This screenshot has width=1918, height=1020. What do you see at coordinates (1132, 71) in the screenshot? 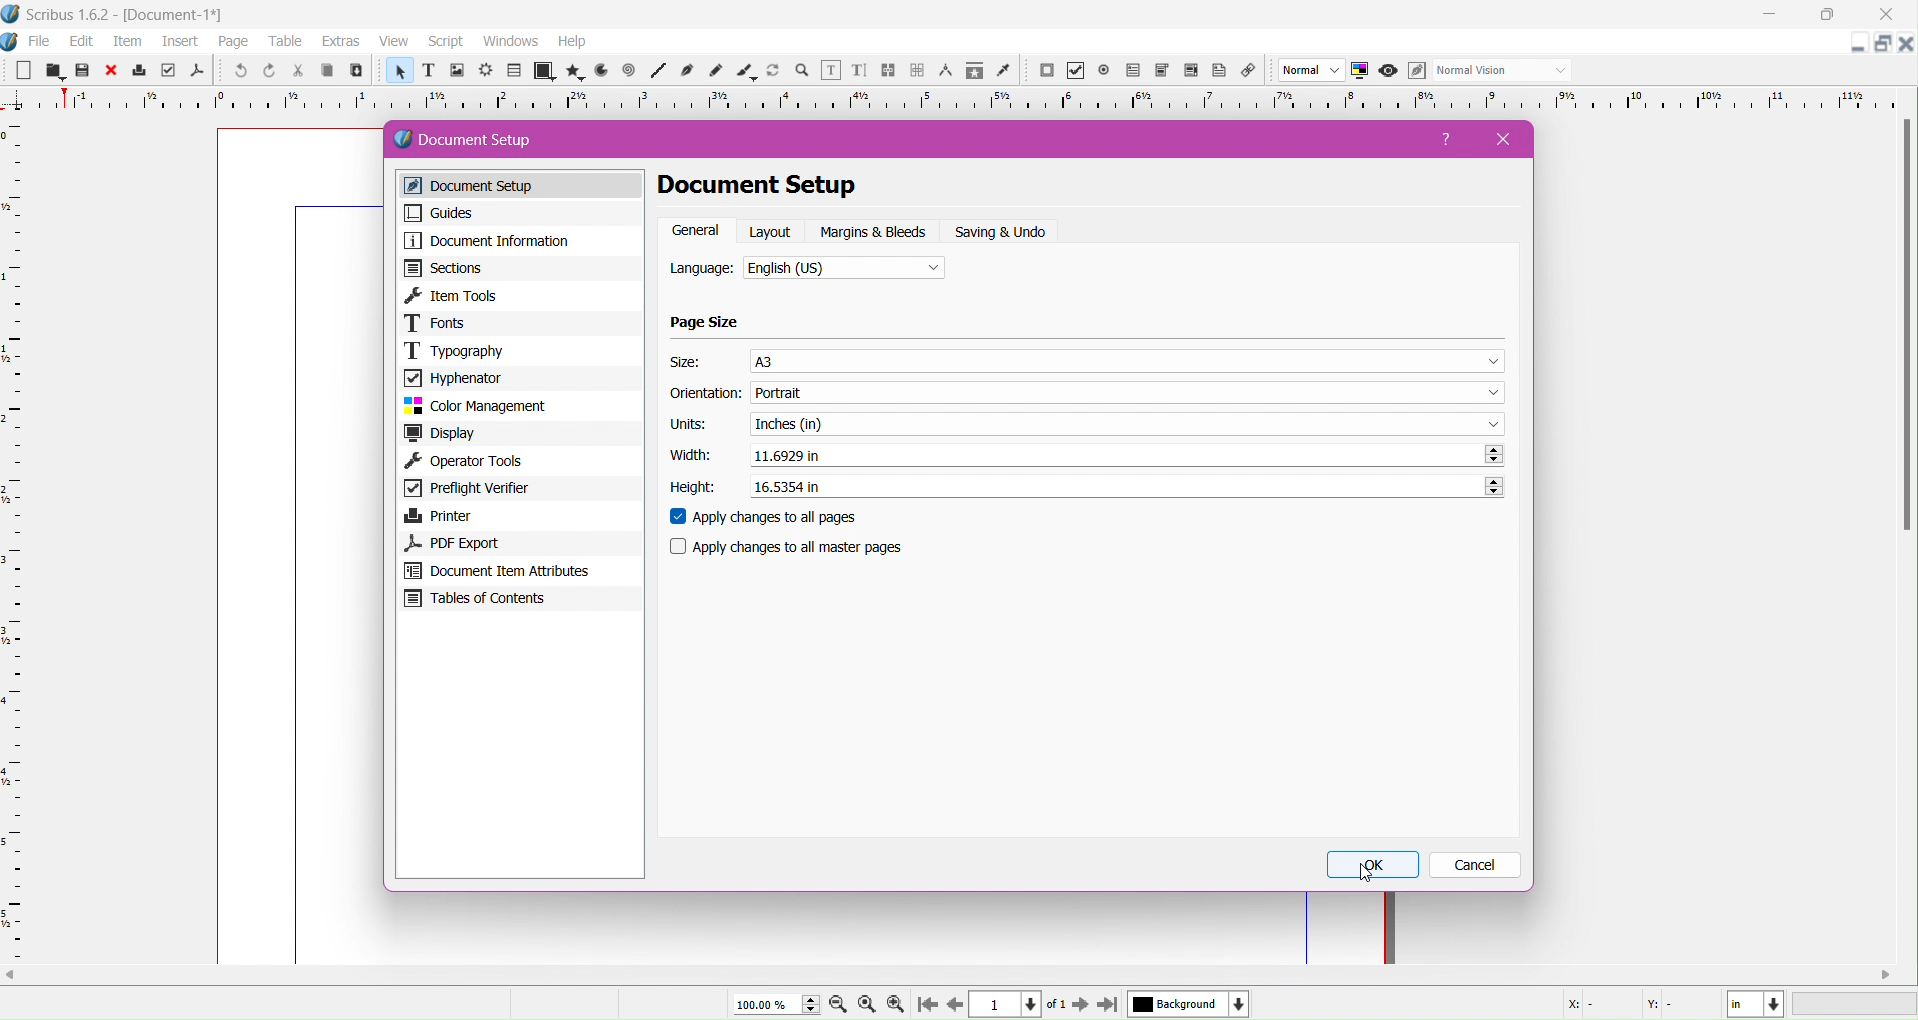
I see `pdf checkbox` at bounding box center [1132, 71].